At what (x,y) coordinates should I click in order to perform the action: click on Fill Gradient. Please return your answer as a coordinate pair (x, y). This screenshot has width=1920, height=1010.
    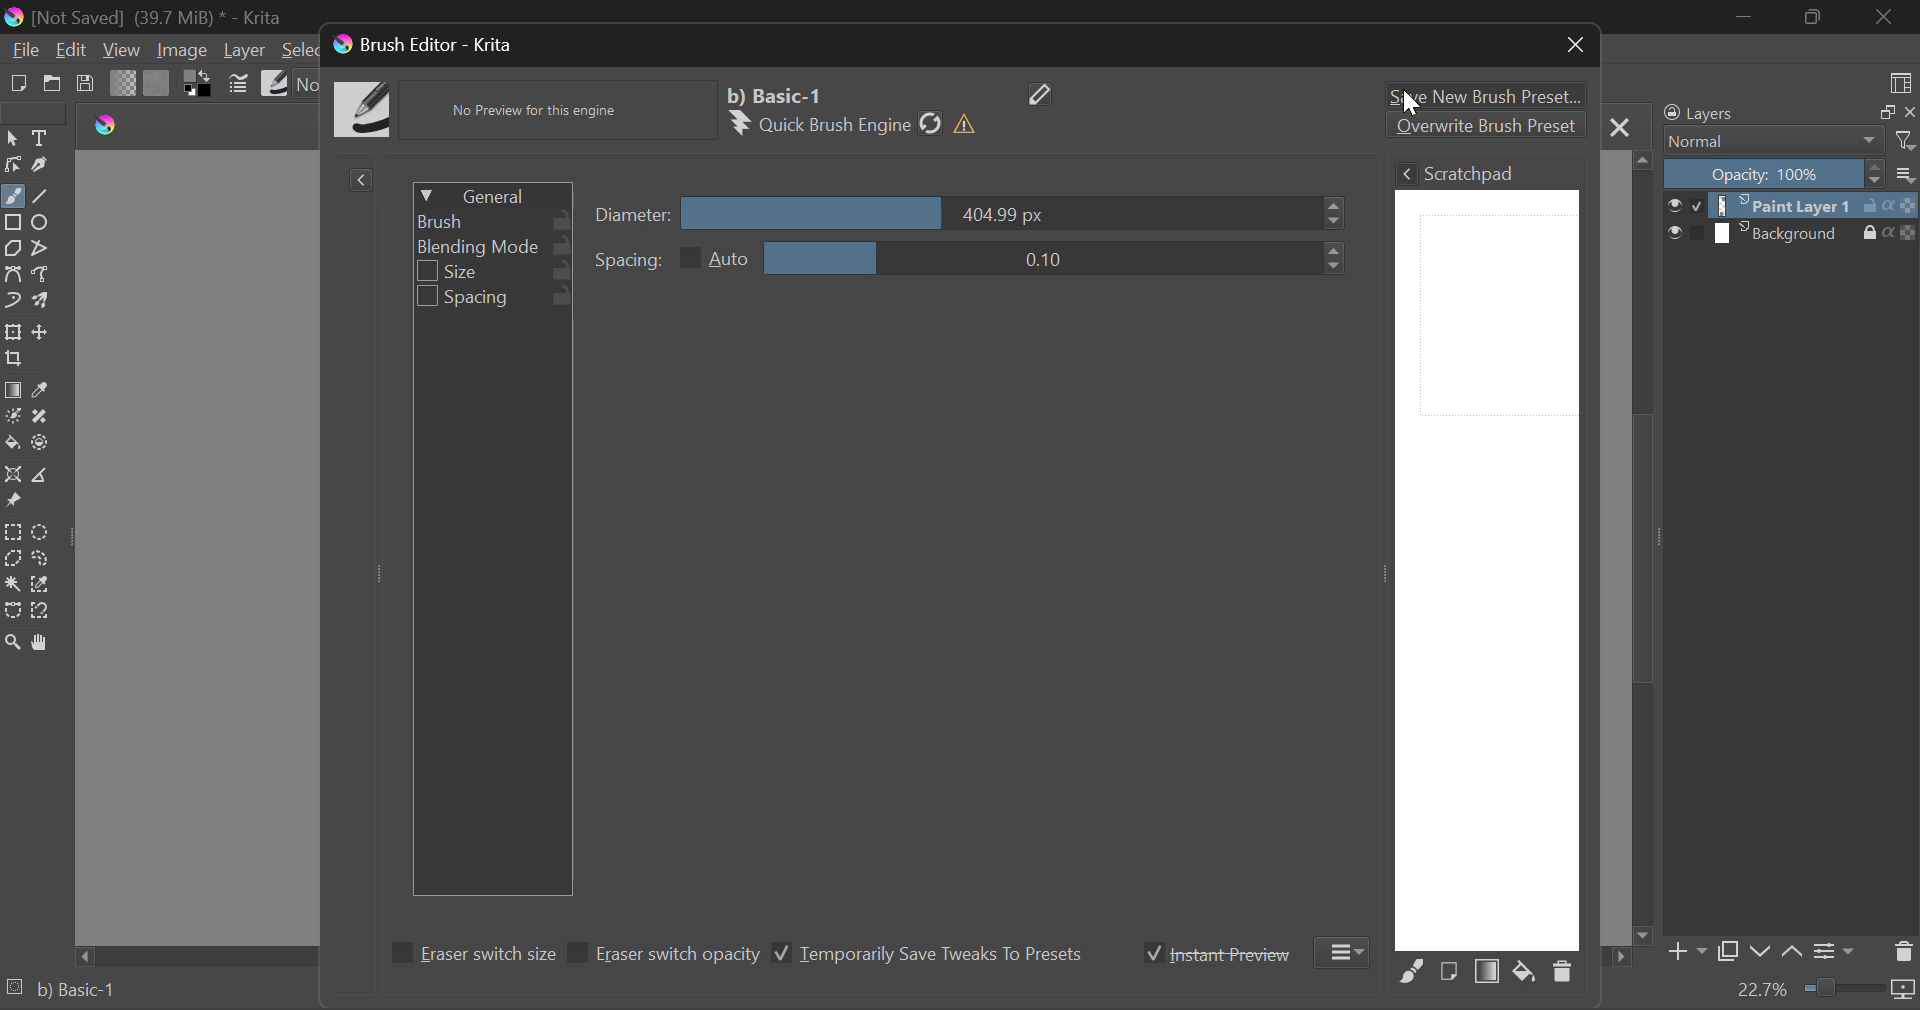
    Looking at the image, I should click on (14, 390).